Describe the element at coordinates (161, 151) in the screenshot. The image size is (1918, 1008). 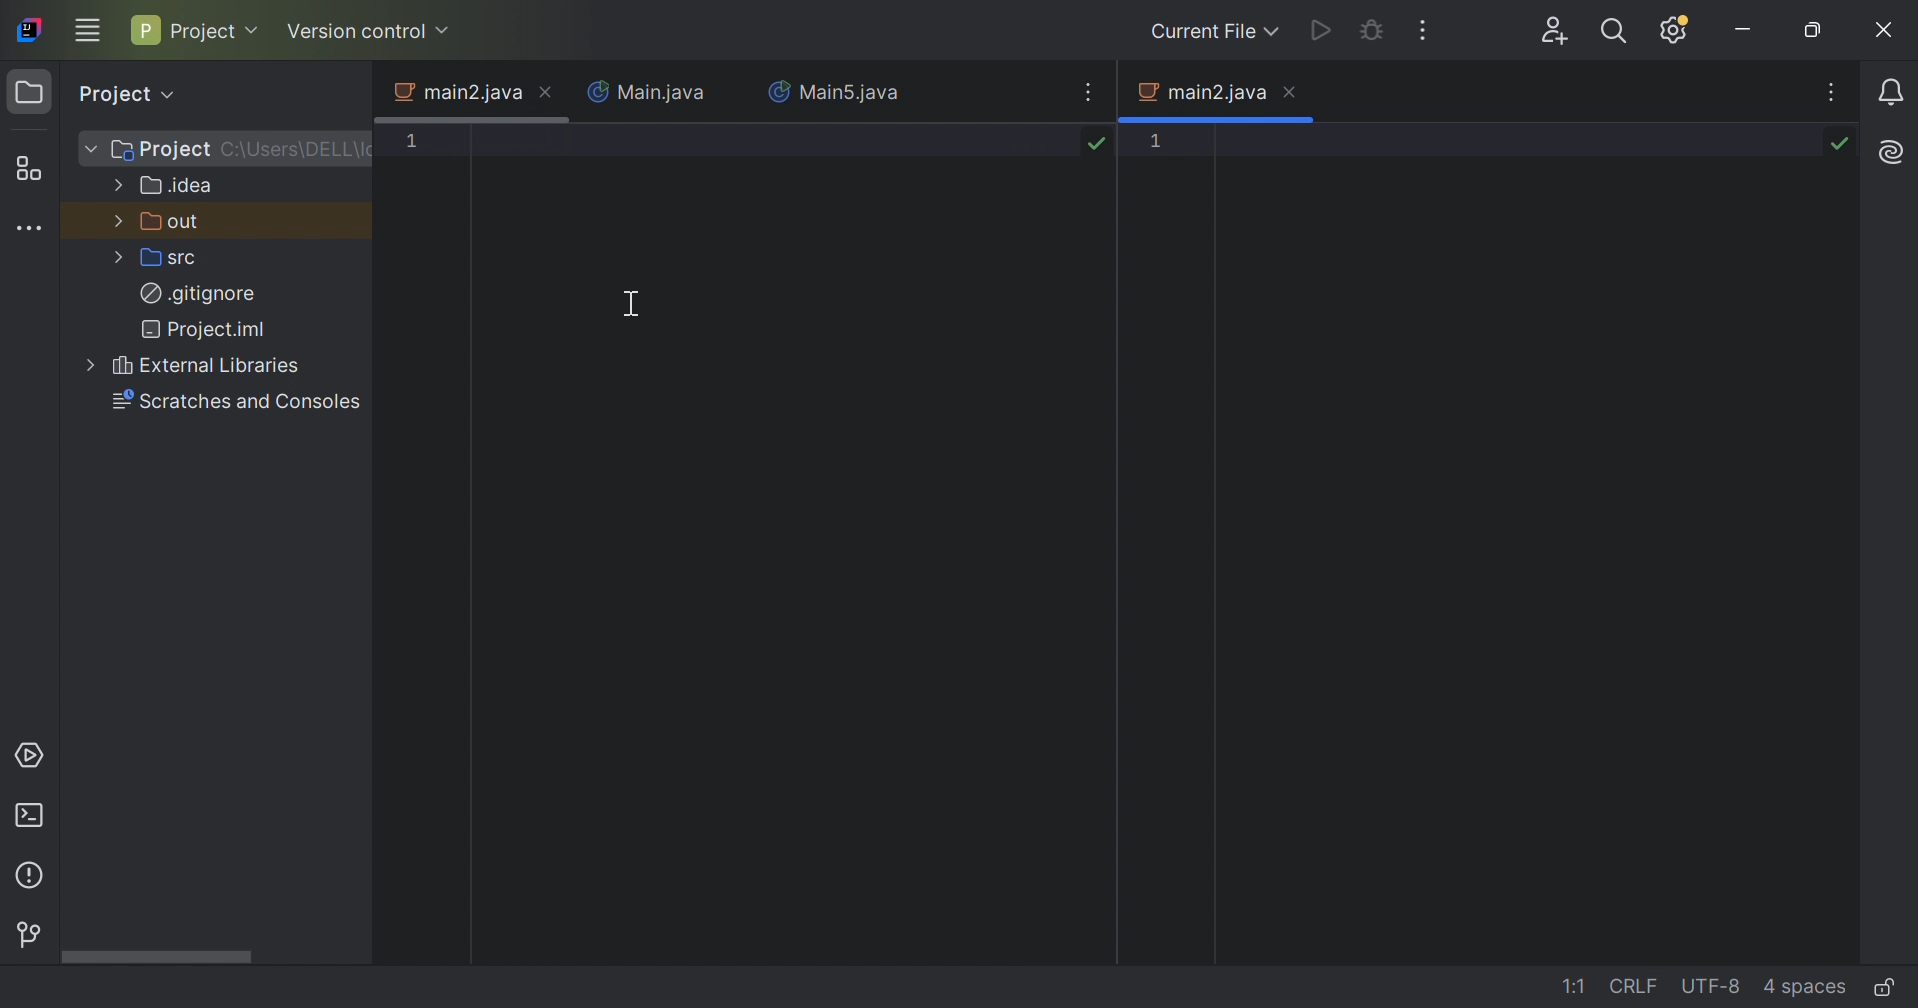
I see `Project` at that location.